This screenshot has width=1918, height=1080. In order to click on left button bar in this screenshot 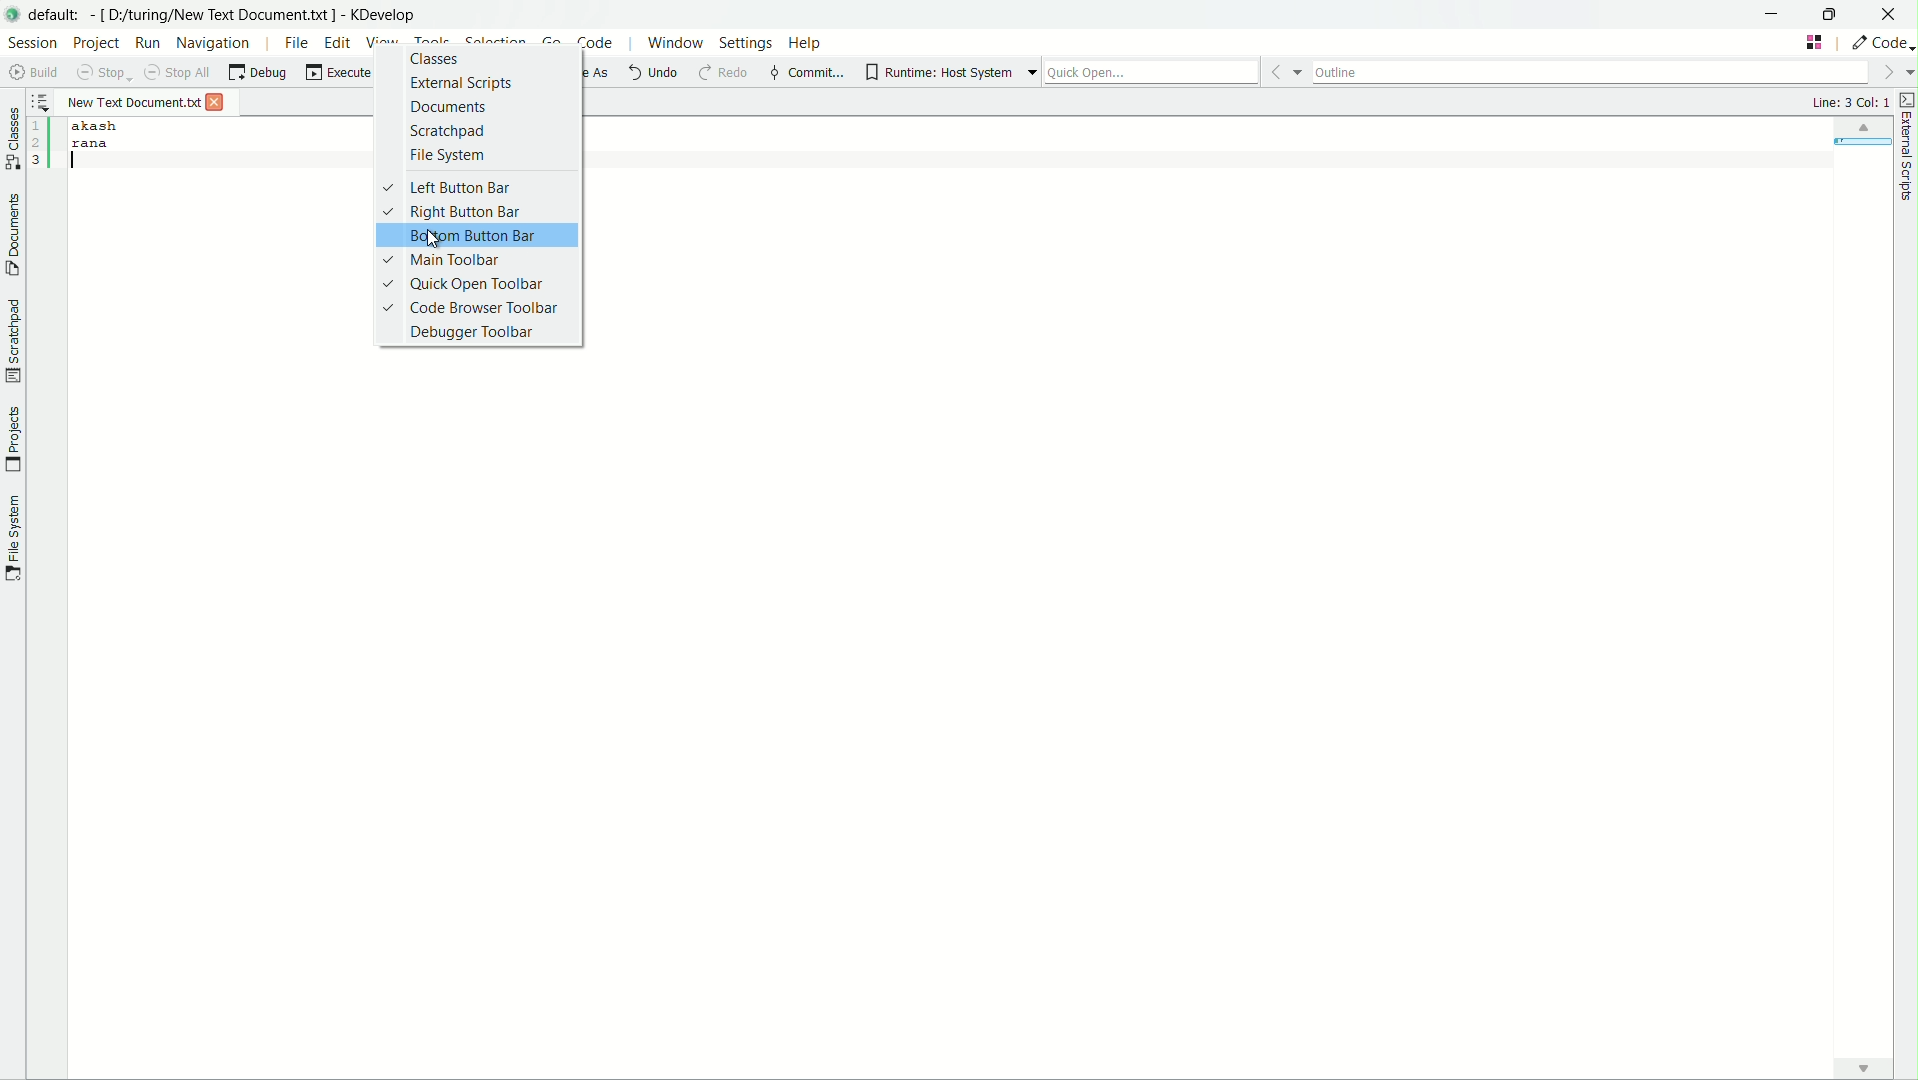, I will do `click(444, 187)`.